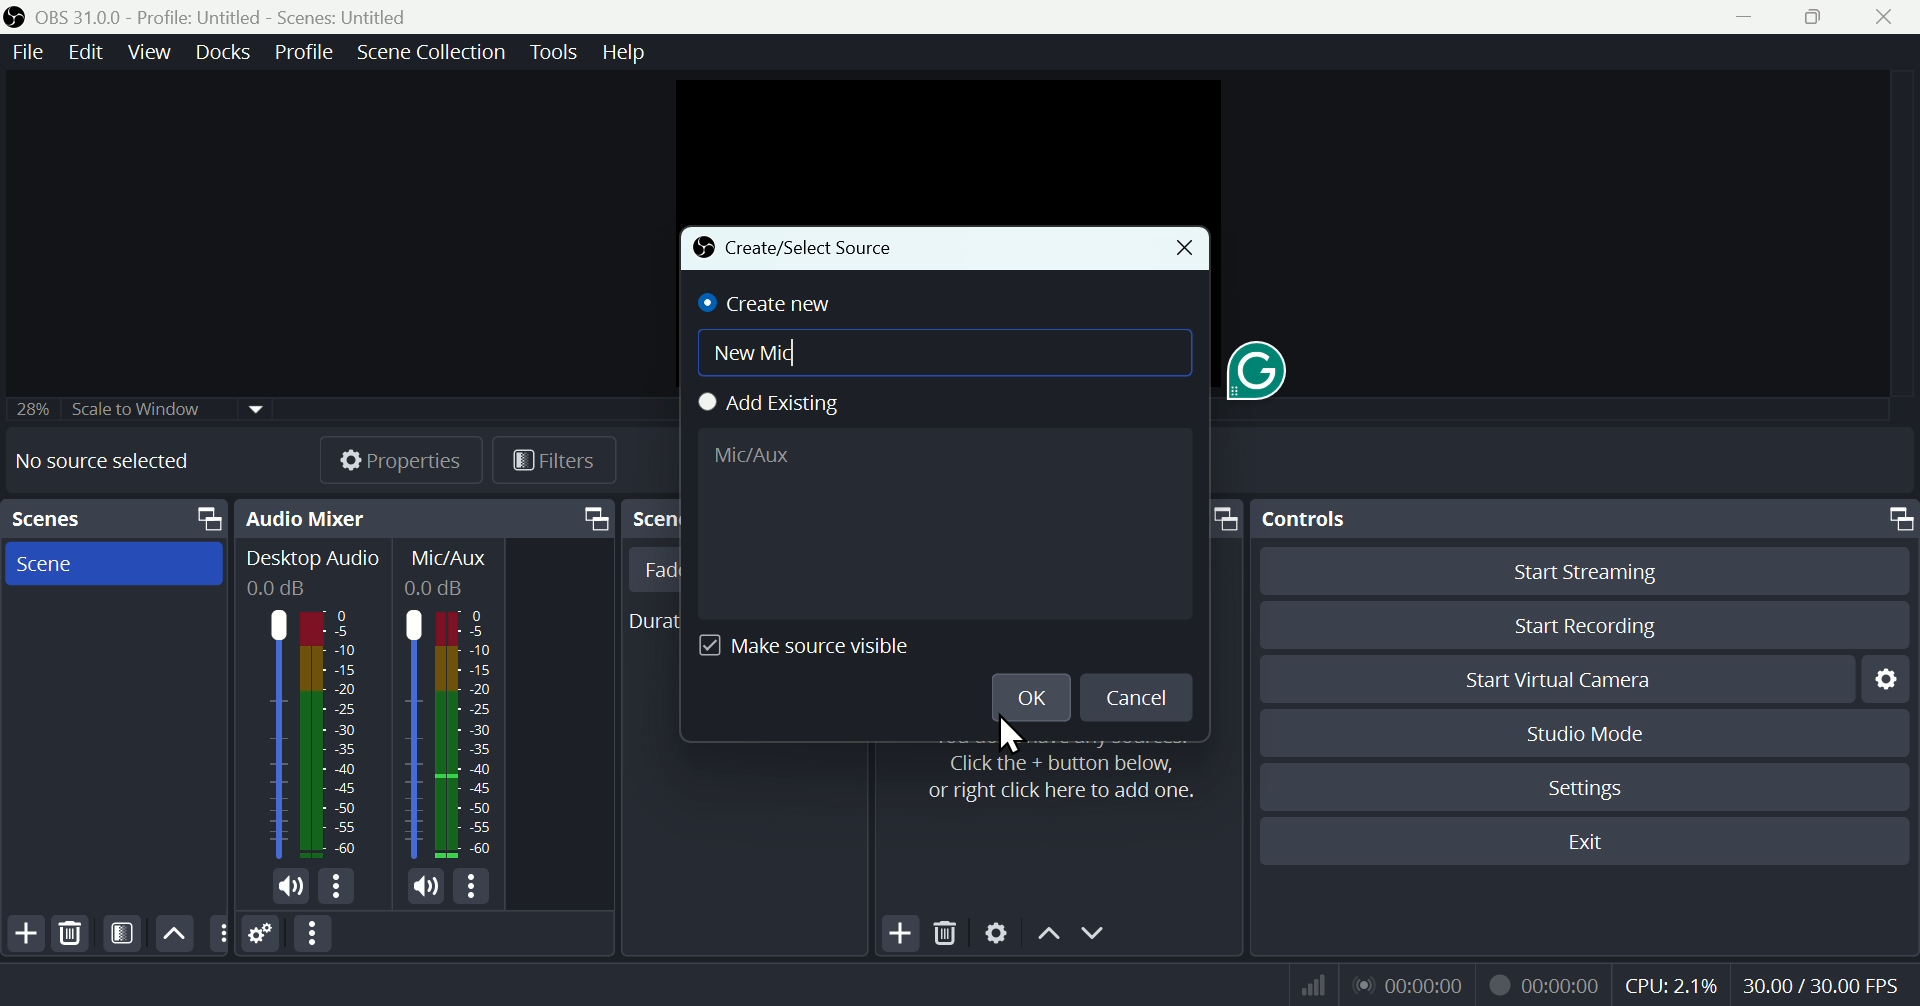 This screenshot has width=1920, height=1006. What do you see at coordinates (25, 53) in the screenshot?
I see `File` at bounding box center [25, 53].